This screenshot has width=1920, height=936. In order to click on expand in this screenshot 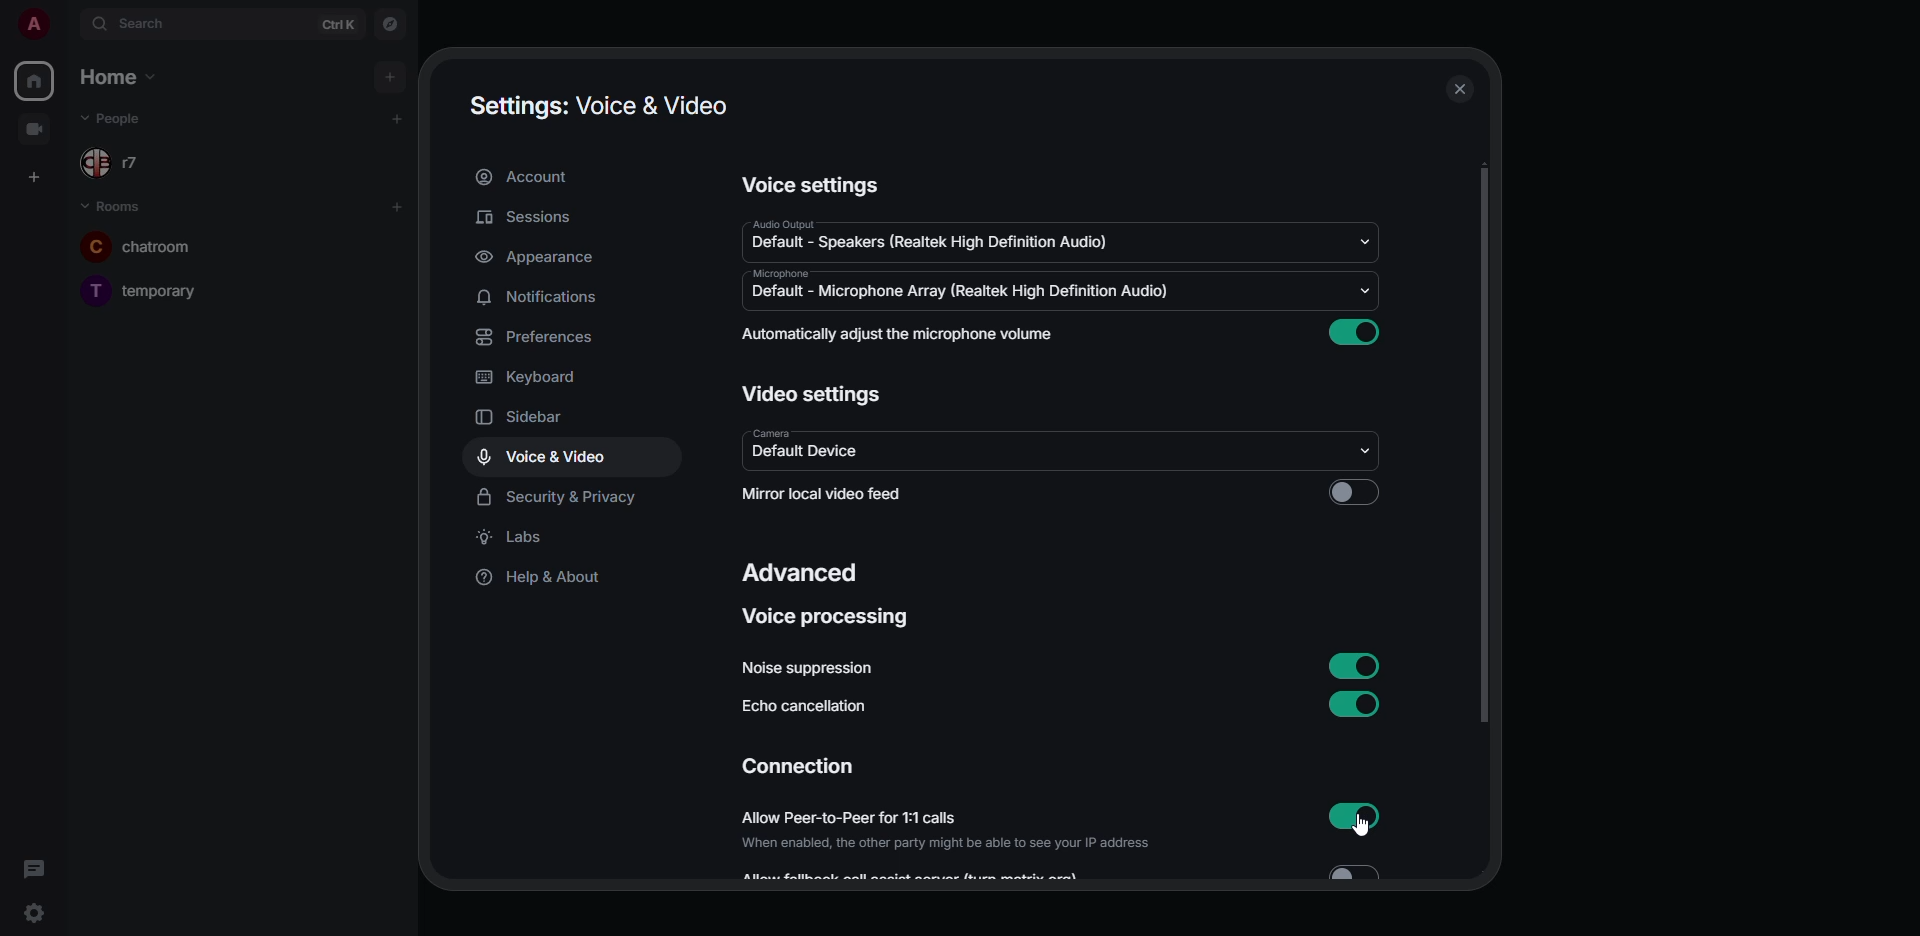, I will do `click(66, 26)`.